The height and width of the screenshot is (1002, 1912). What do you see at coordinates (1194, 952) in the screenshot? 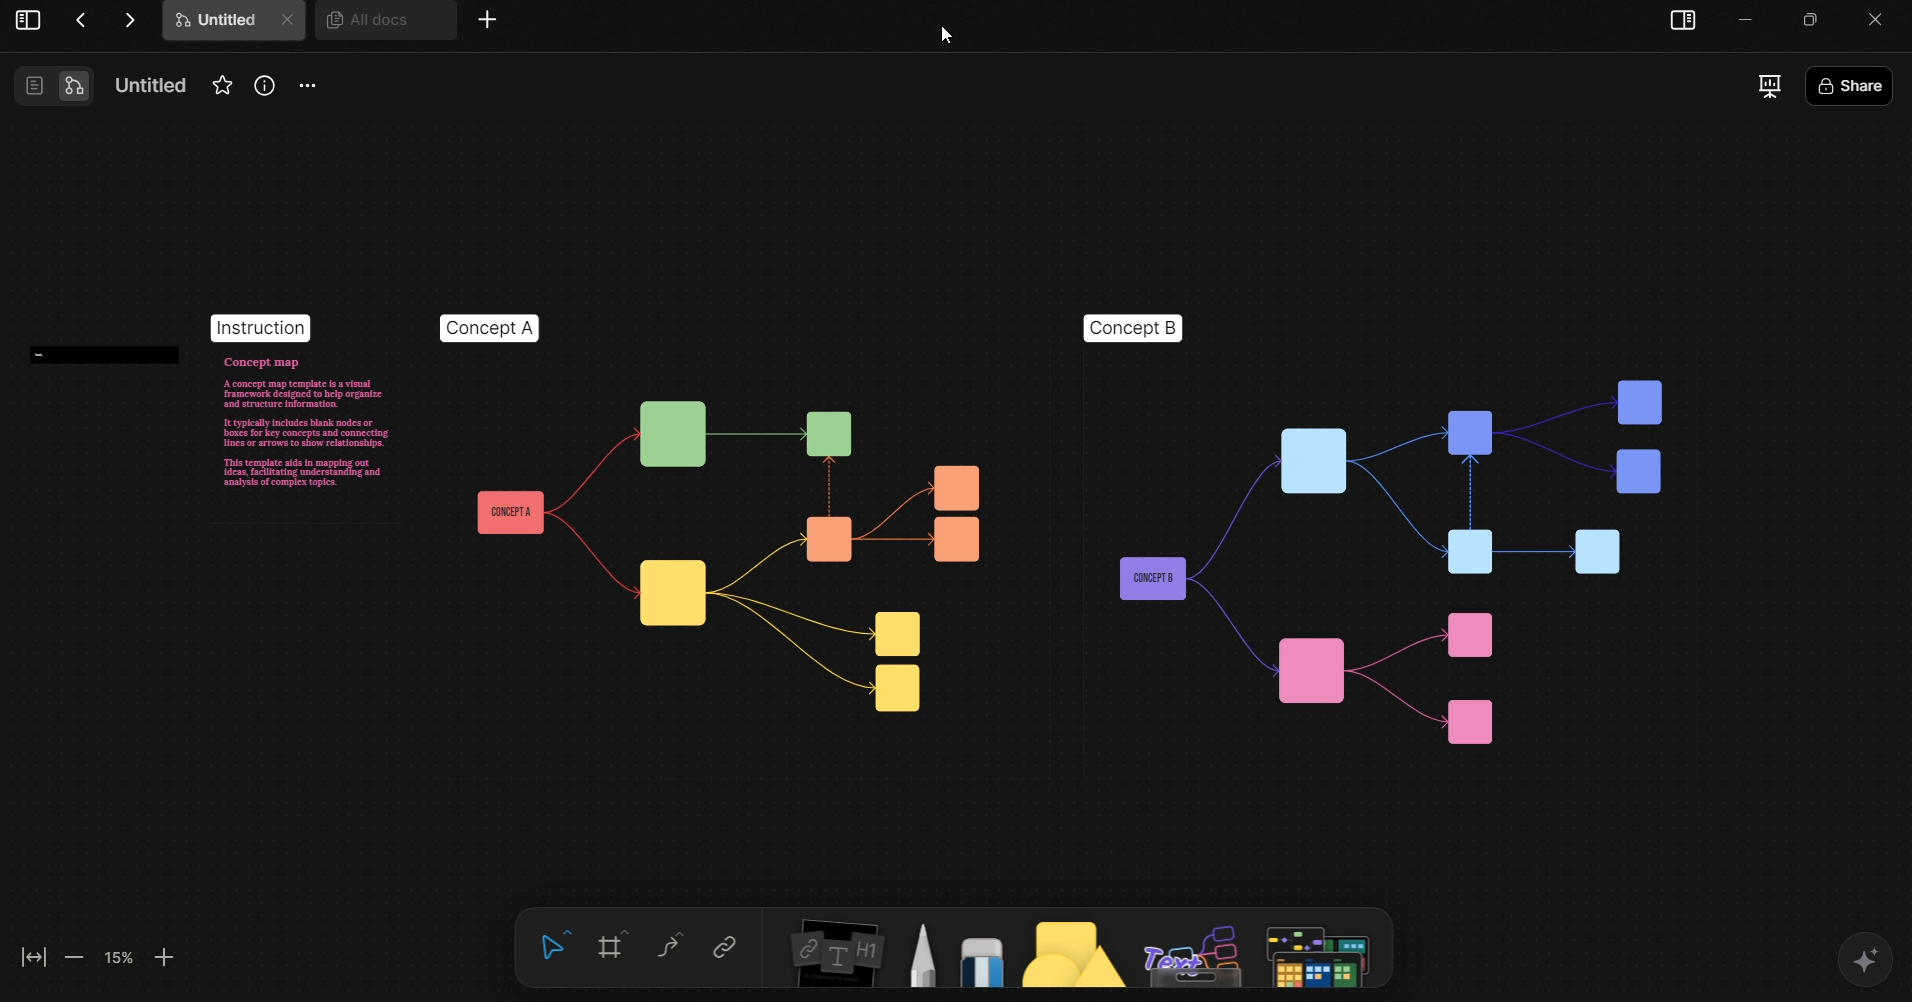
I see `Text Board Tool` at bounding box center [1194, 952].